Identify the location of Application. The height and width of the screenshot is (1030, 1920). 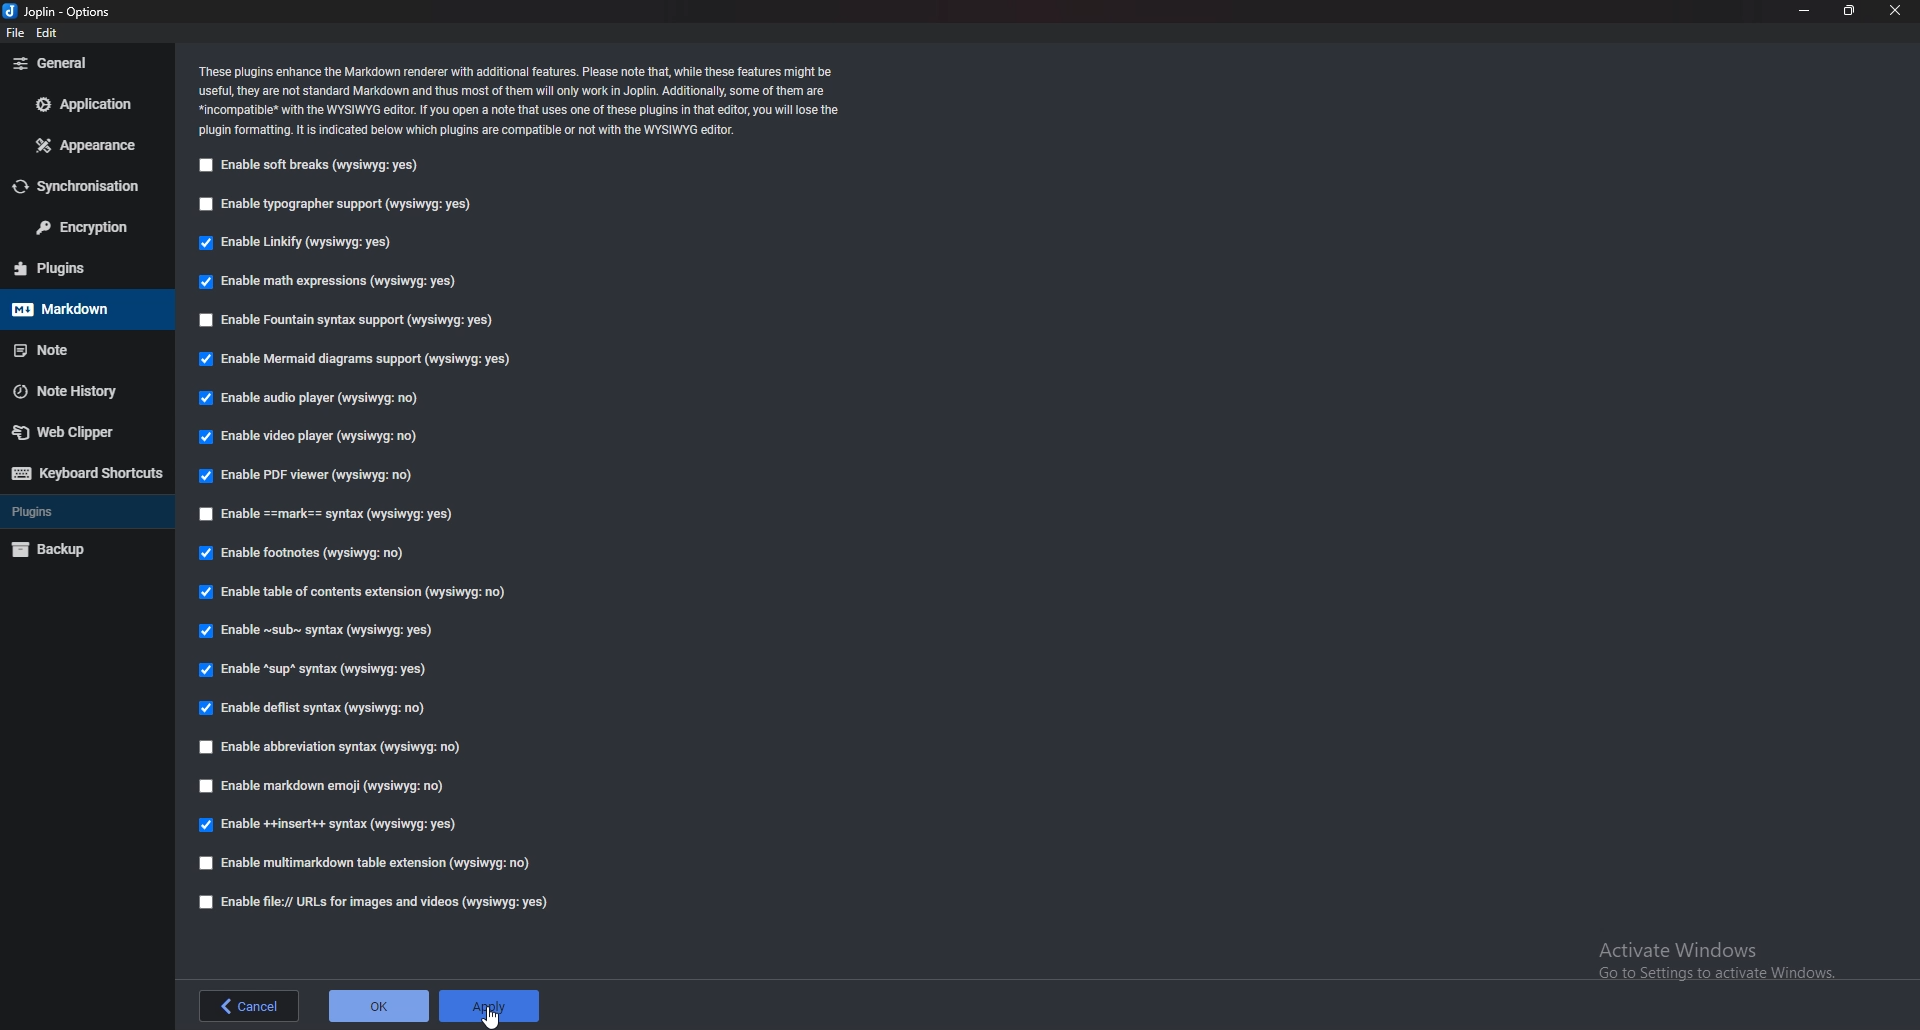
(86, 103).